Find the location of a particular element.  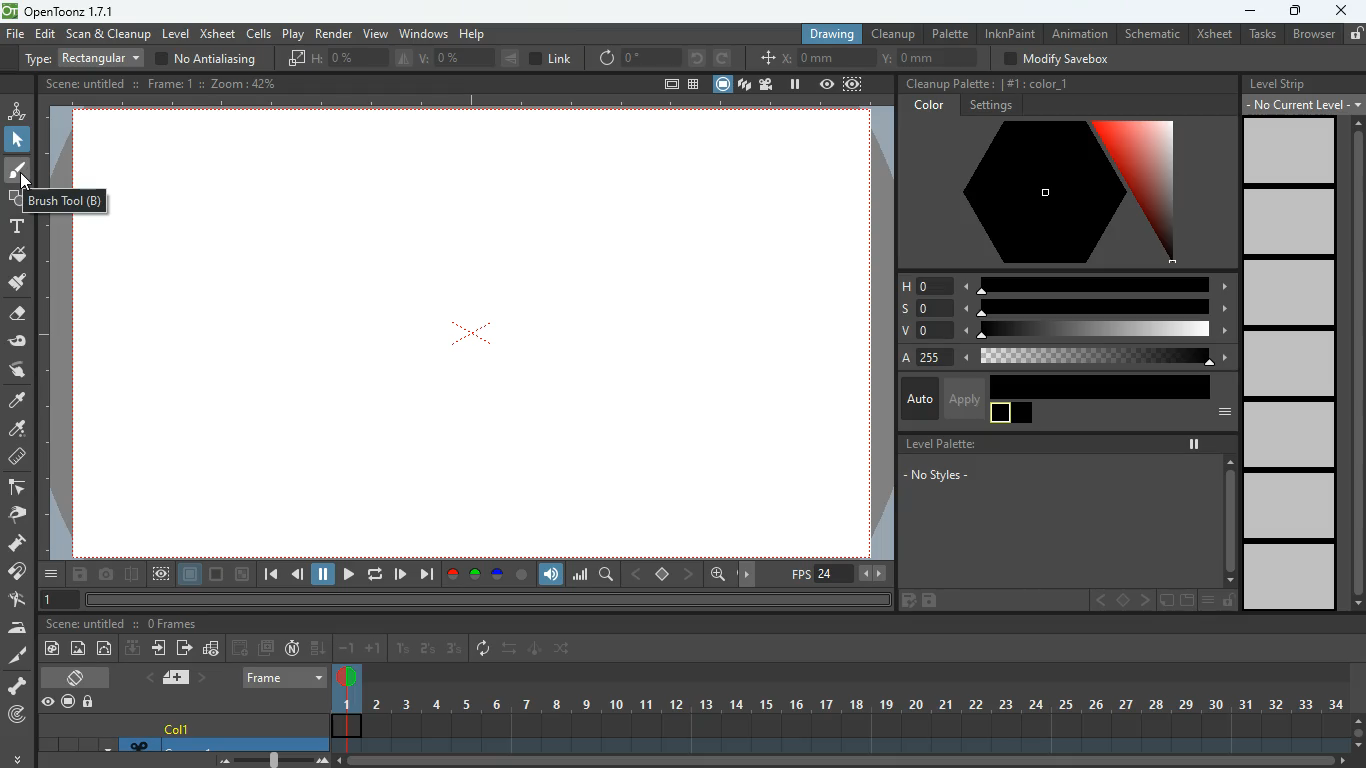

graph is located at coordinates (580, 574).